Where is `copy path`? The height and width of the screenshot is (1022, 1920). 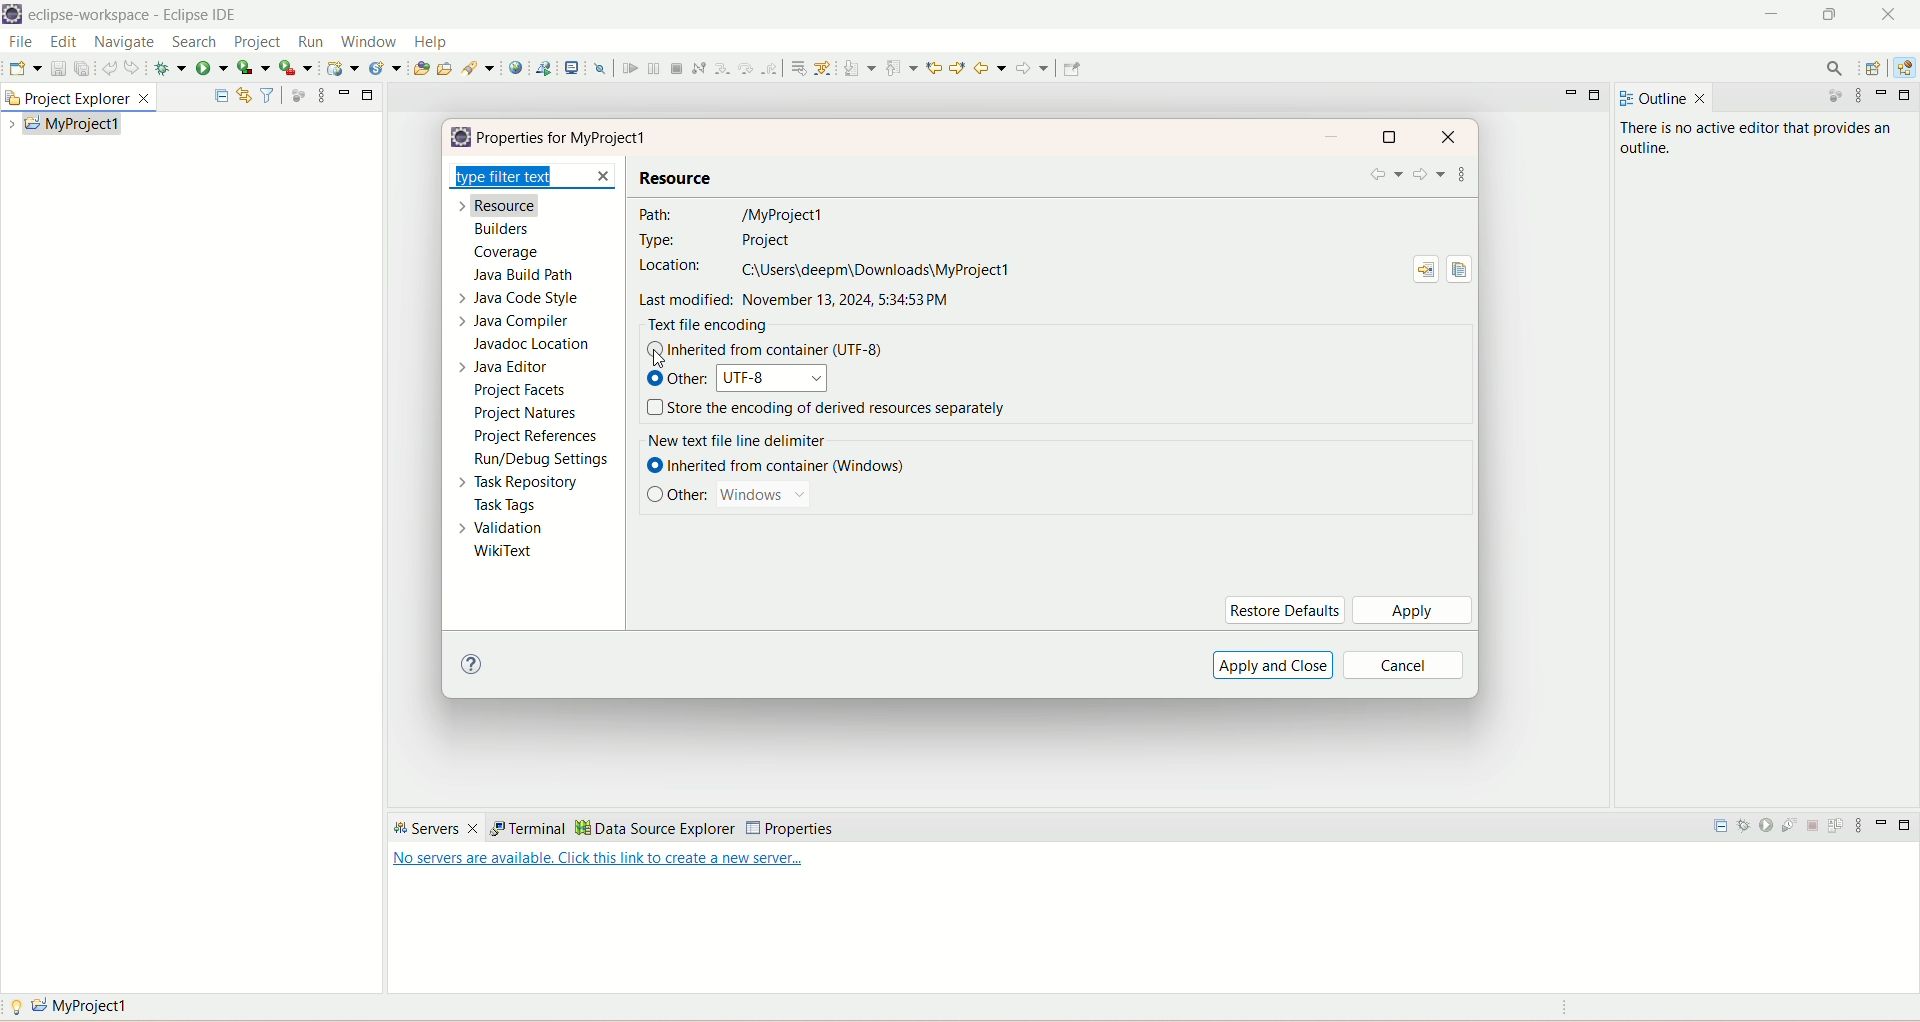
copy path is located at coordinates (1460, 272).